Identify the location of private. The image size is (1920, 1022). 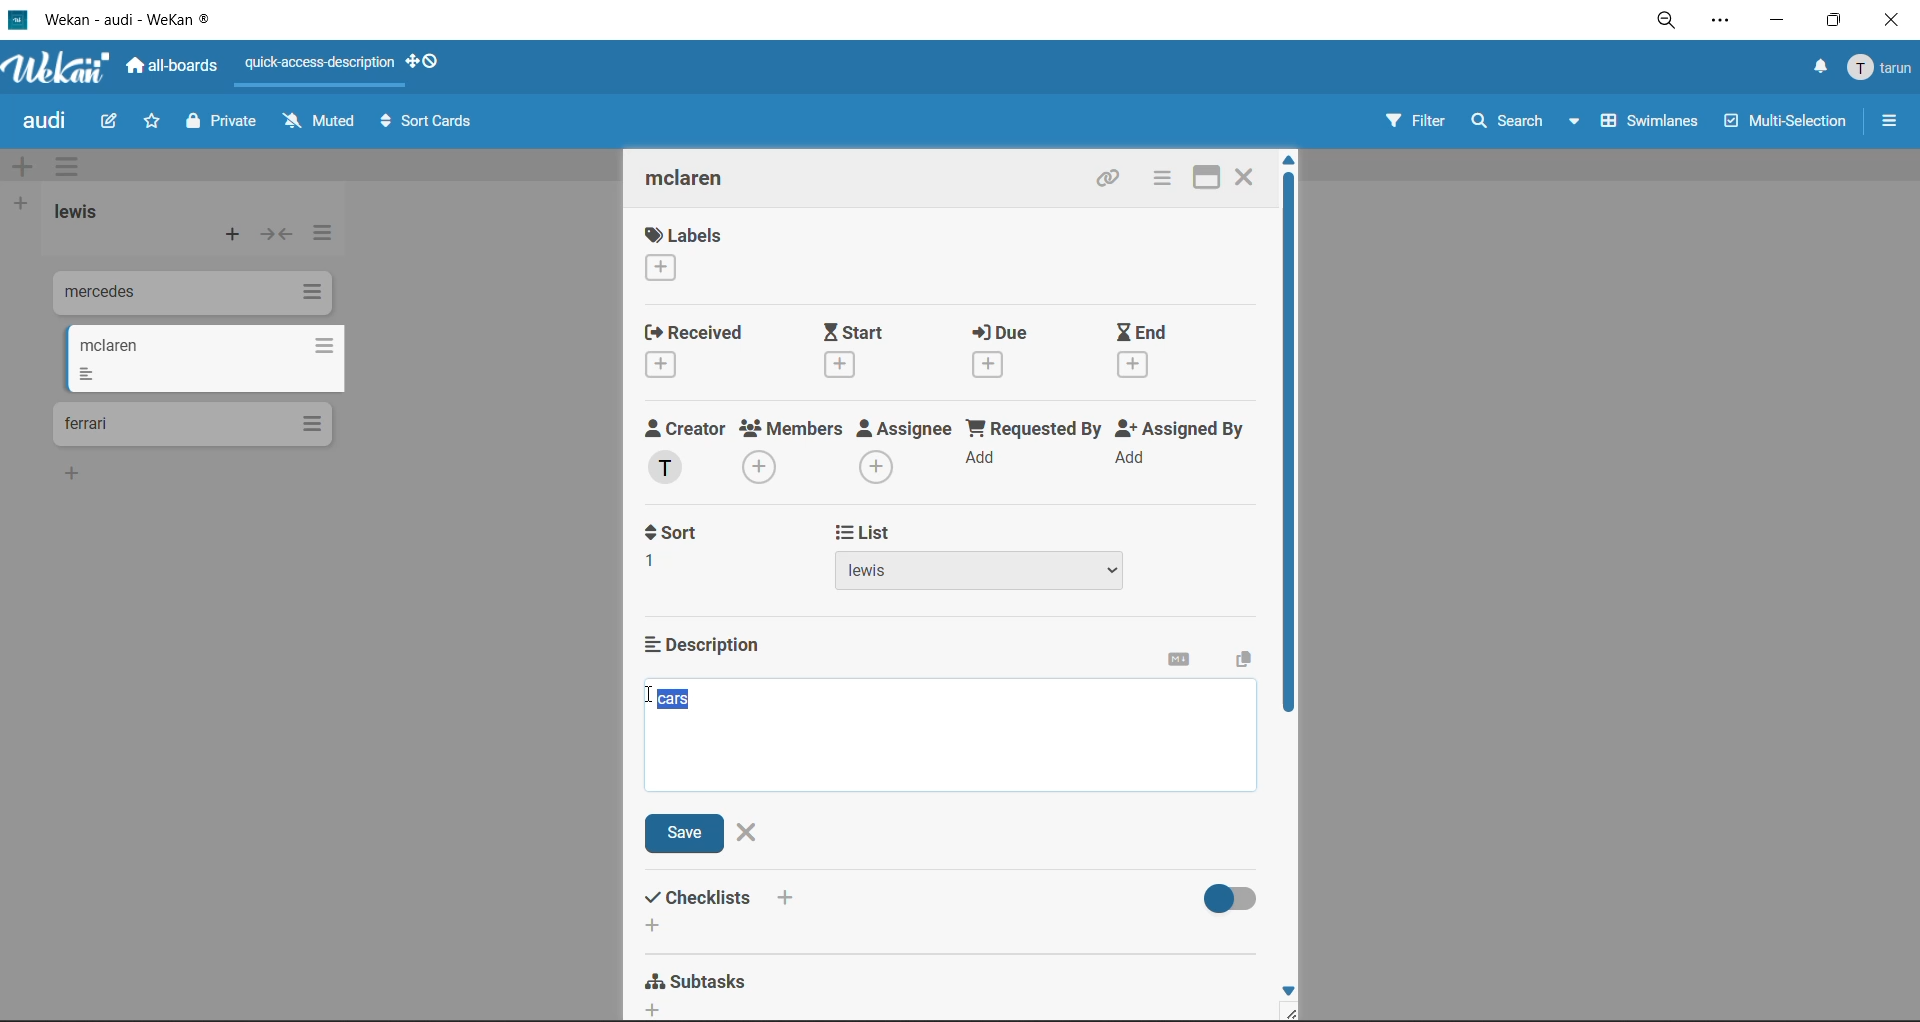
(225, 124).